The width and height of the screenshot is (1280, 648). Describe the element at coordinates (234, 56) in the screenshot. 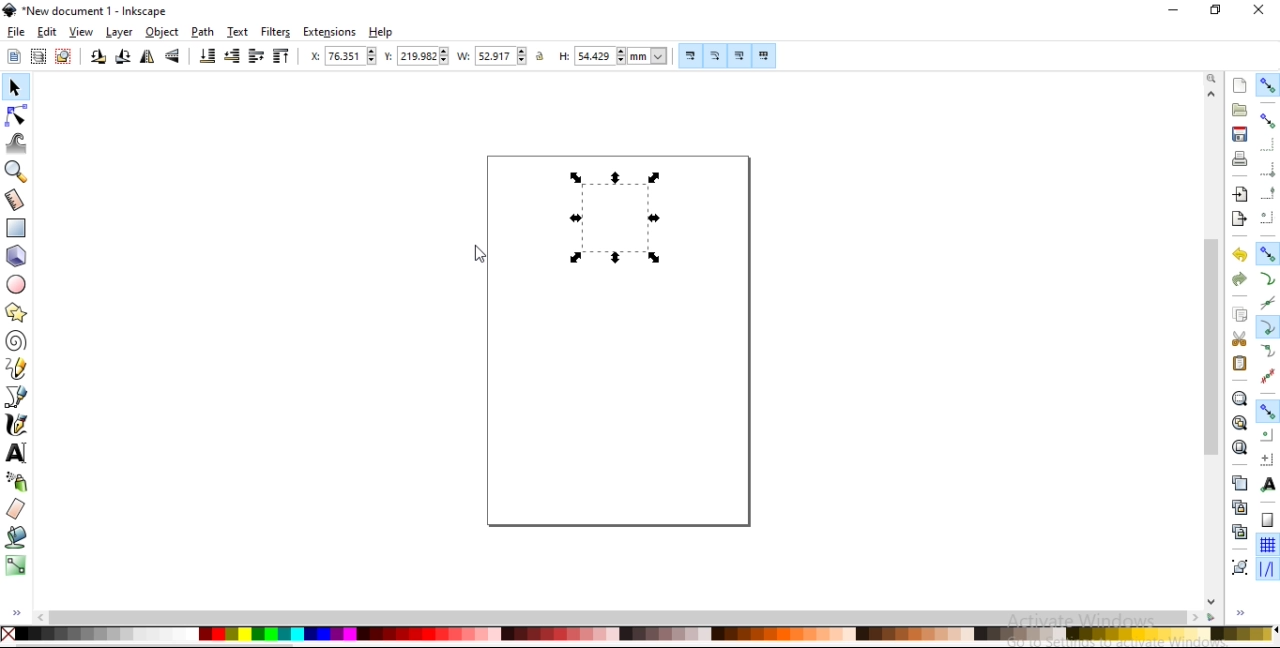

I see `lower selection by  one step` at that location.